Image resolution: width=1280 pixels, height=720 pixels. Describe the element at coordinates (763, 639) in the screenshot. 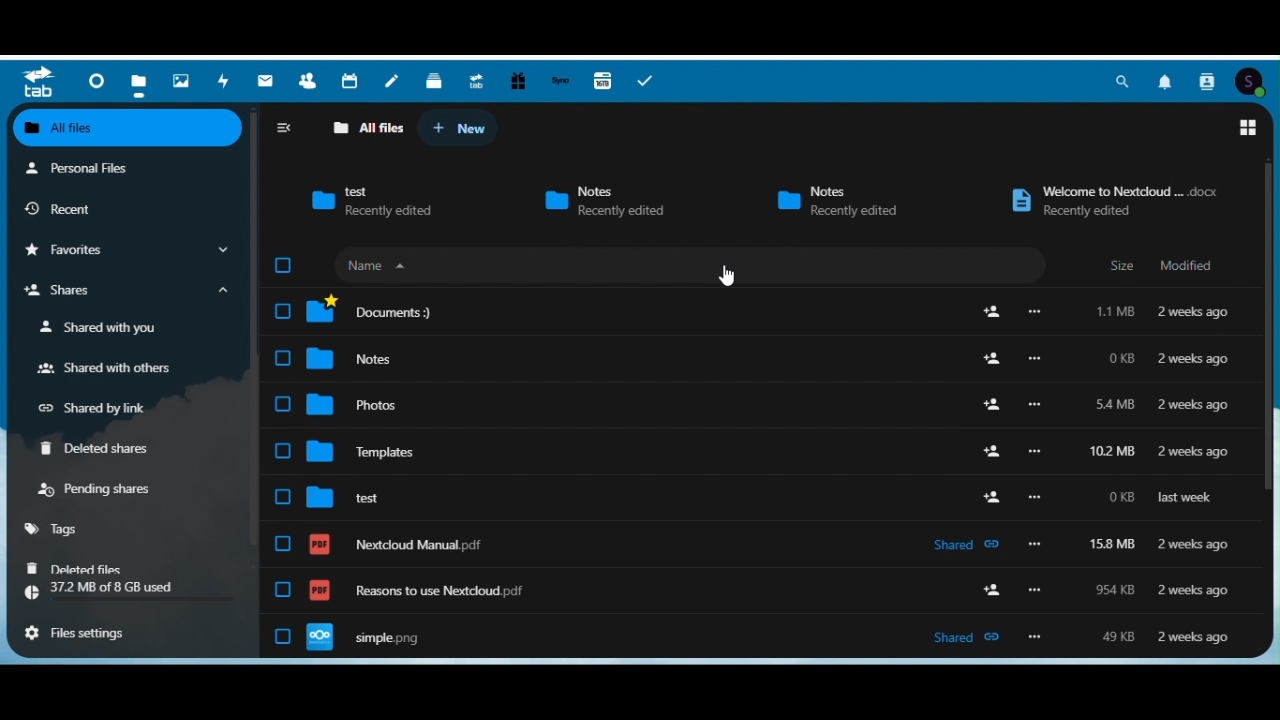

I see `simple` at that location.